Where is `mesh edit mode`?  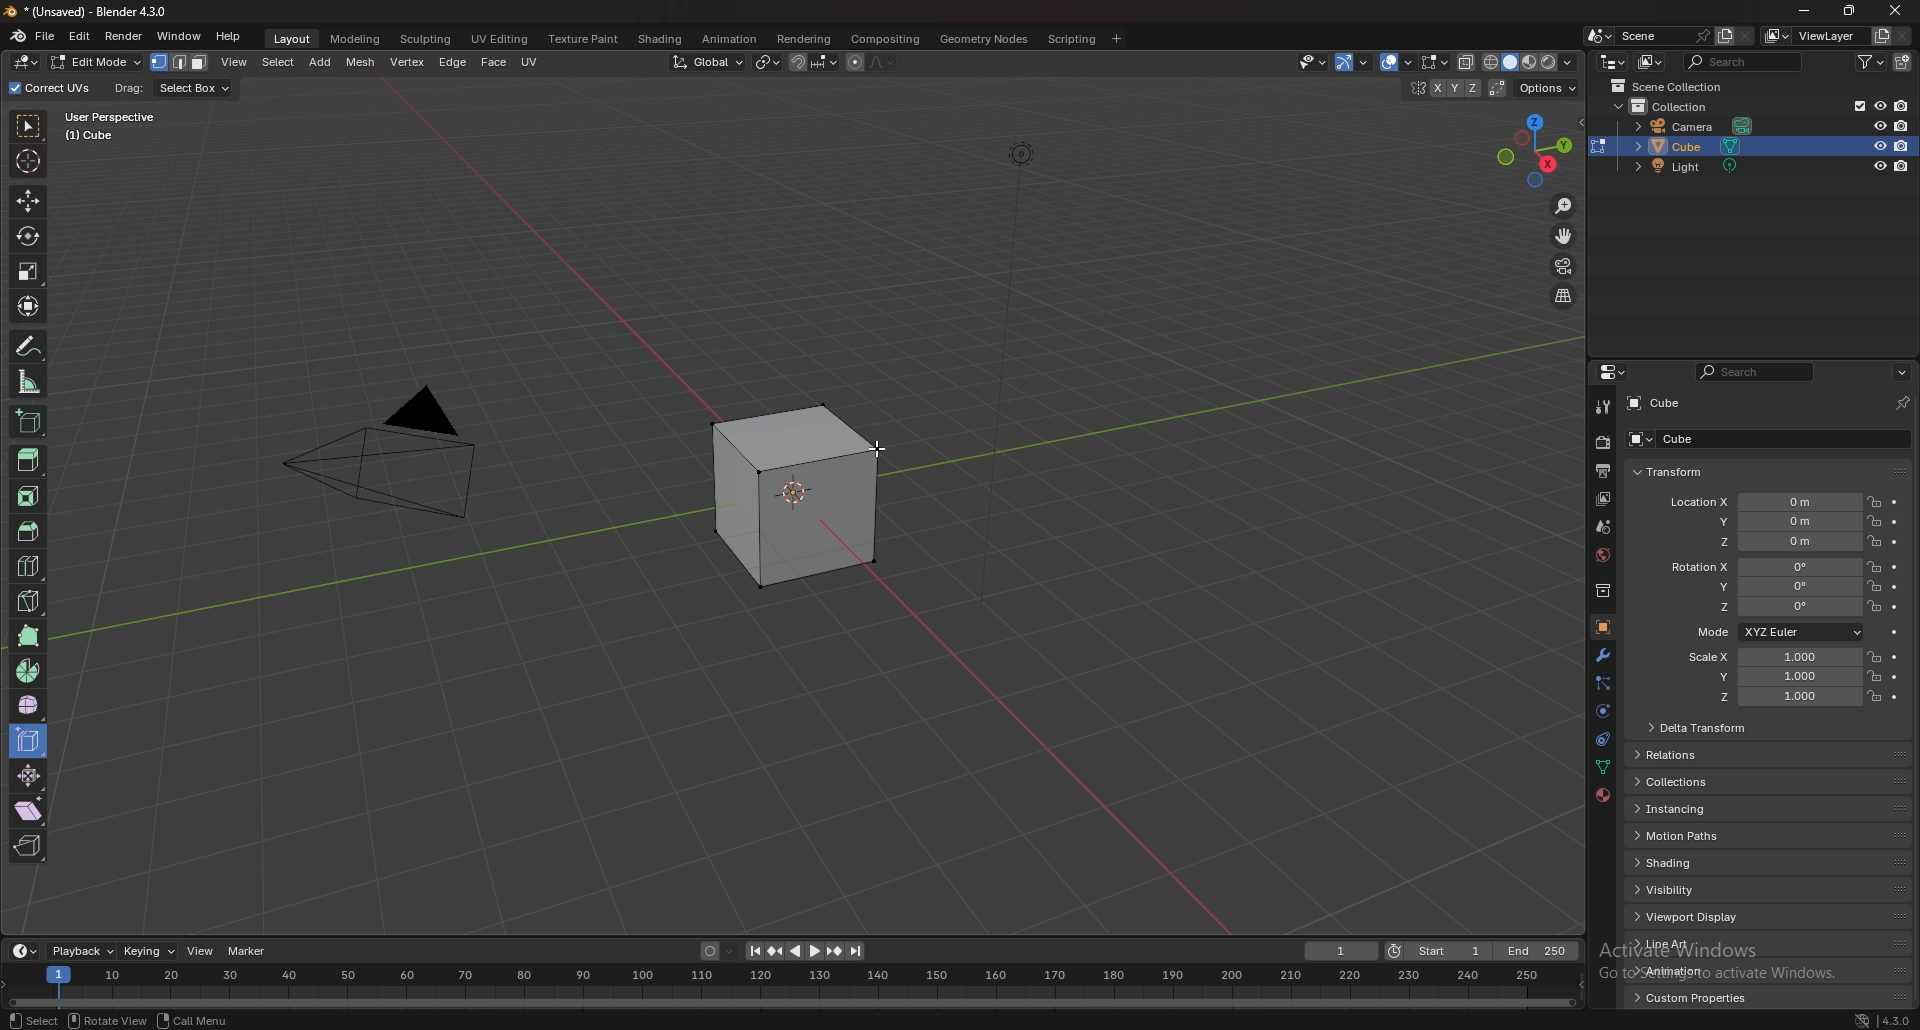 mesh edit mode is located at coordinates (1432, 63).